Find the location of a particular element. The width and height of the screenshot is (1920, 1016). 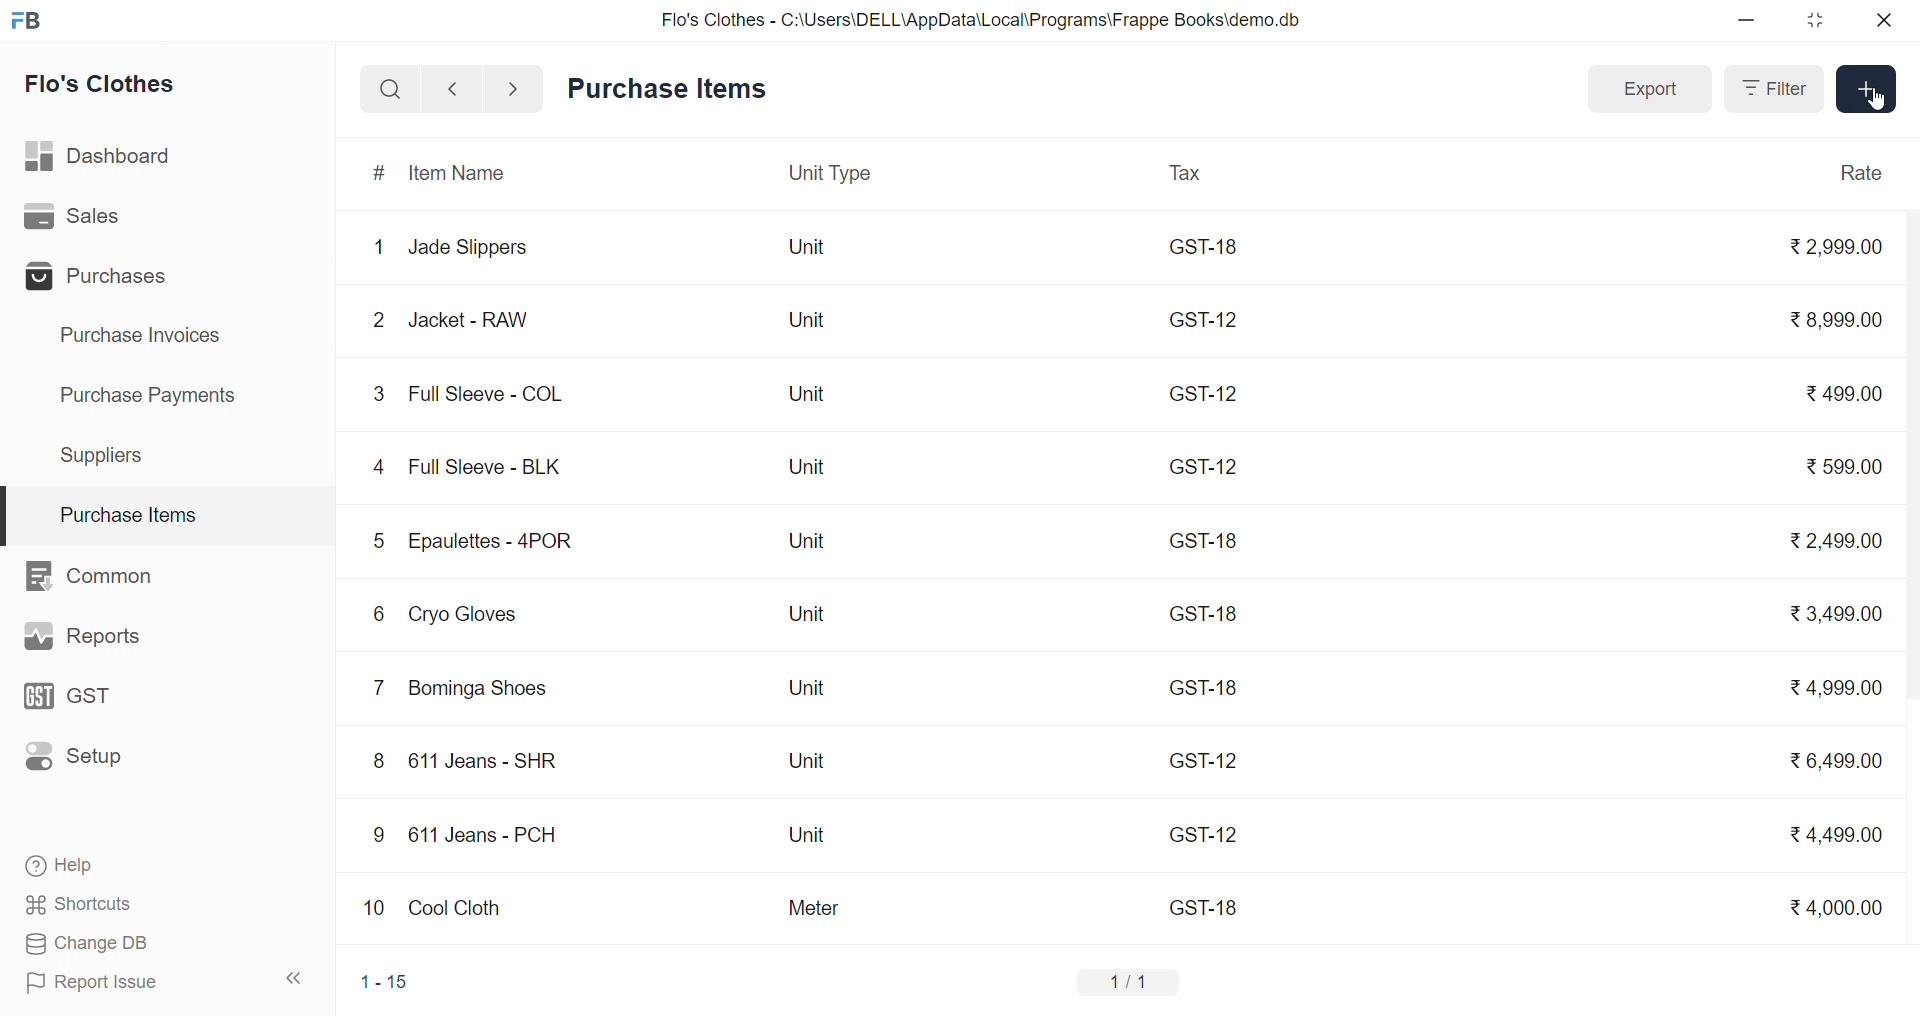

Flo's Clothes - C:\Users\DELL\AppData\Local\Programs\Frappe Books\demo.db is located at coordinates (982, 18).